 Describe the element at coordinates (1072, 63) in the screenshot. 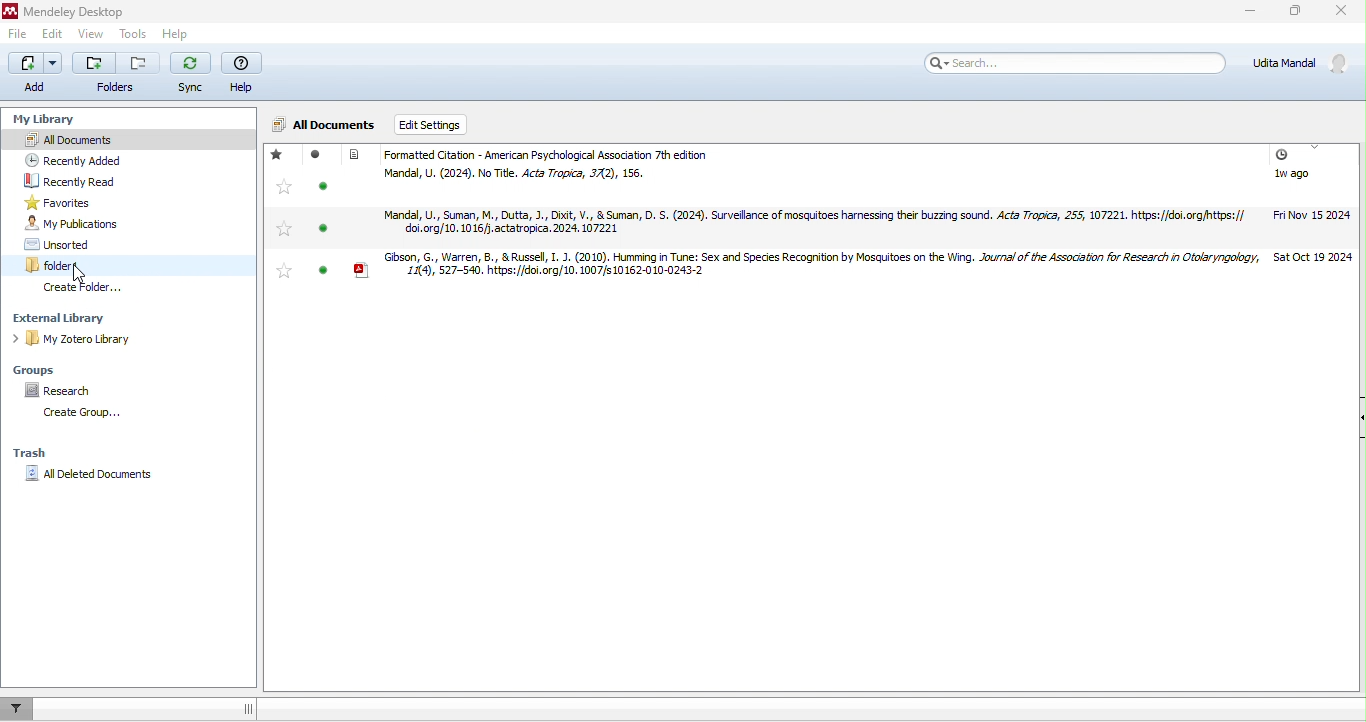

I see `search` at that location.